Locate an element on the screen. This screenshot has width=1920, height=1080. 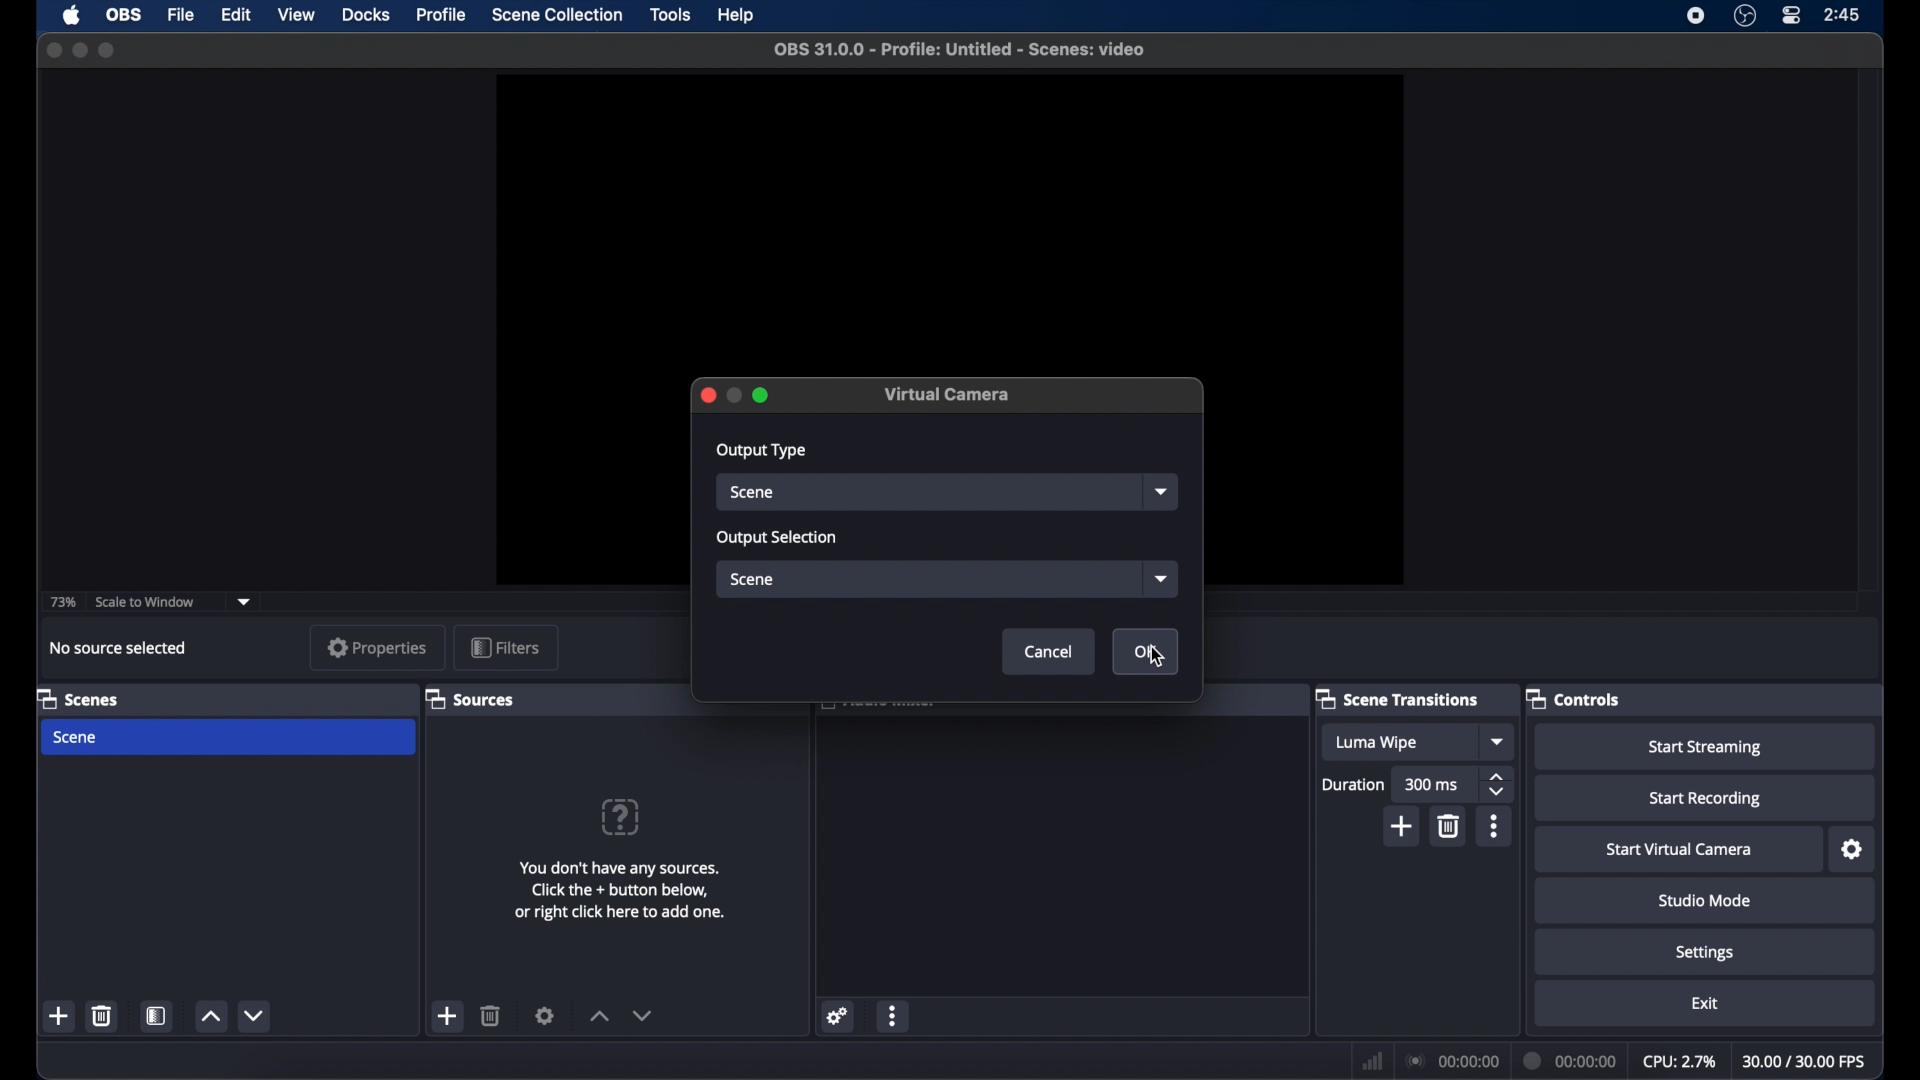
dropdown is located at coordinates (1160, 578).